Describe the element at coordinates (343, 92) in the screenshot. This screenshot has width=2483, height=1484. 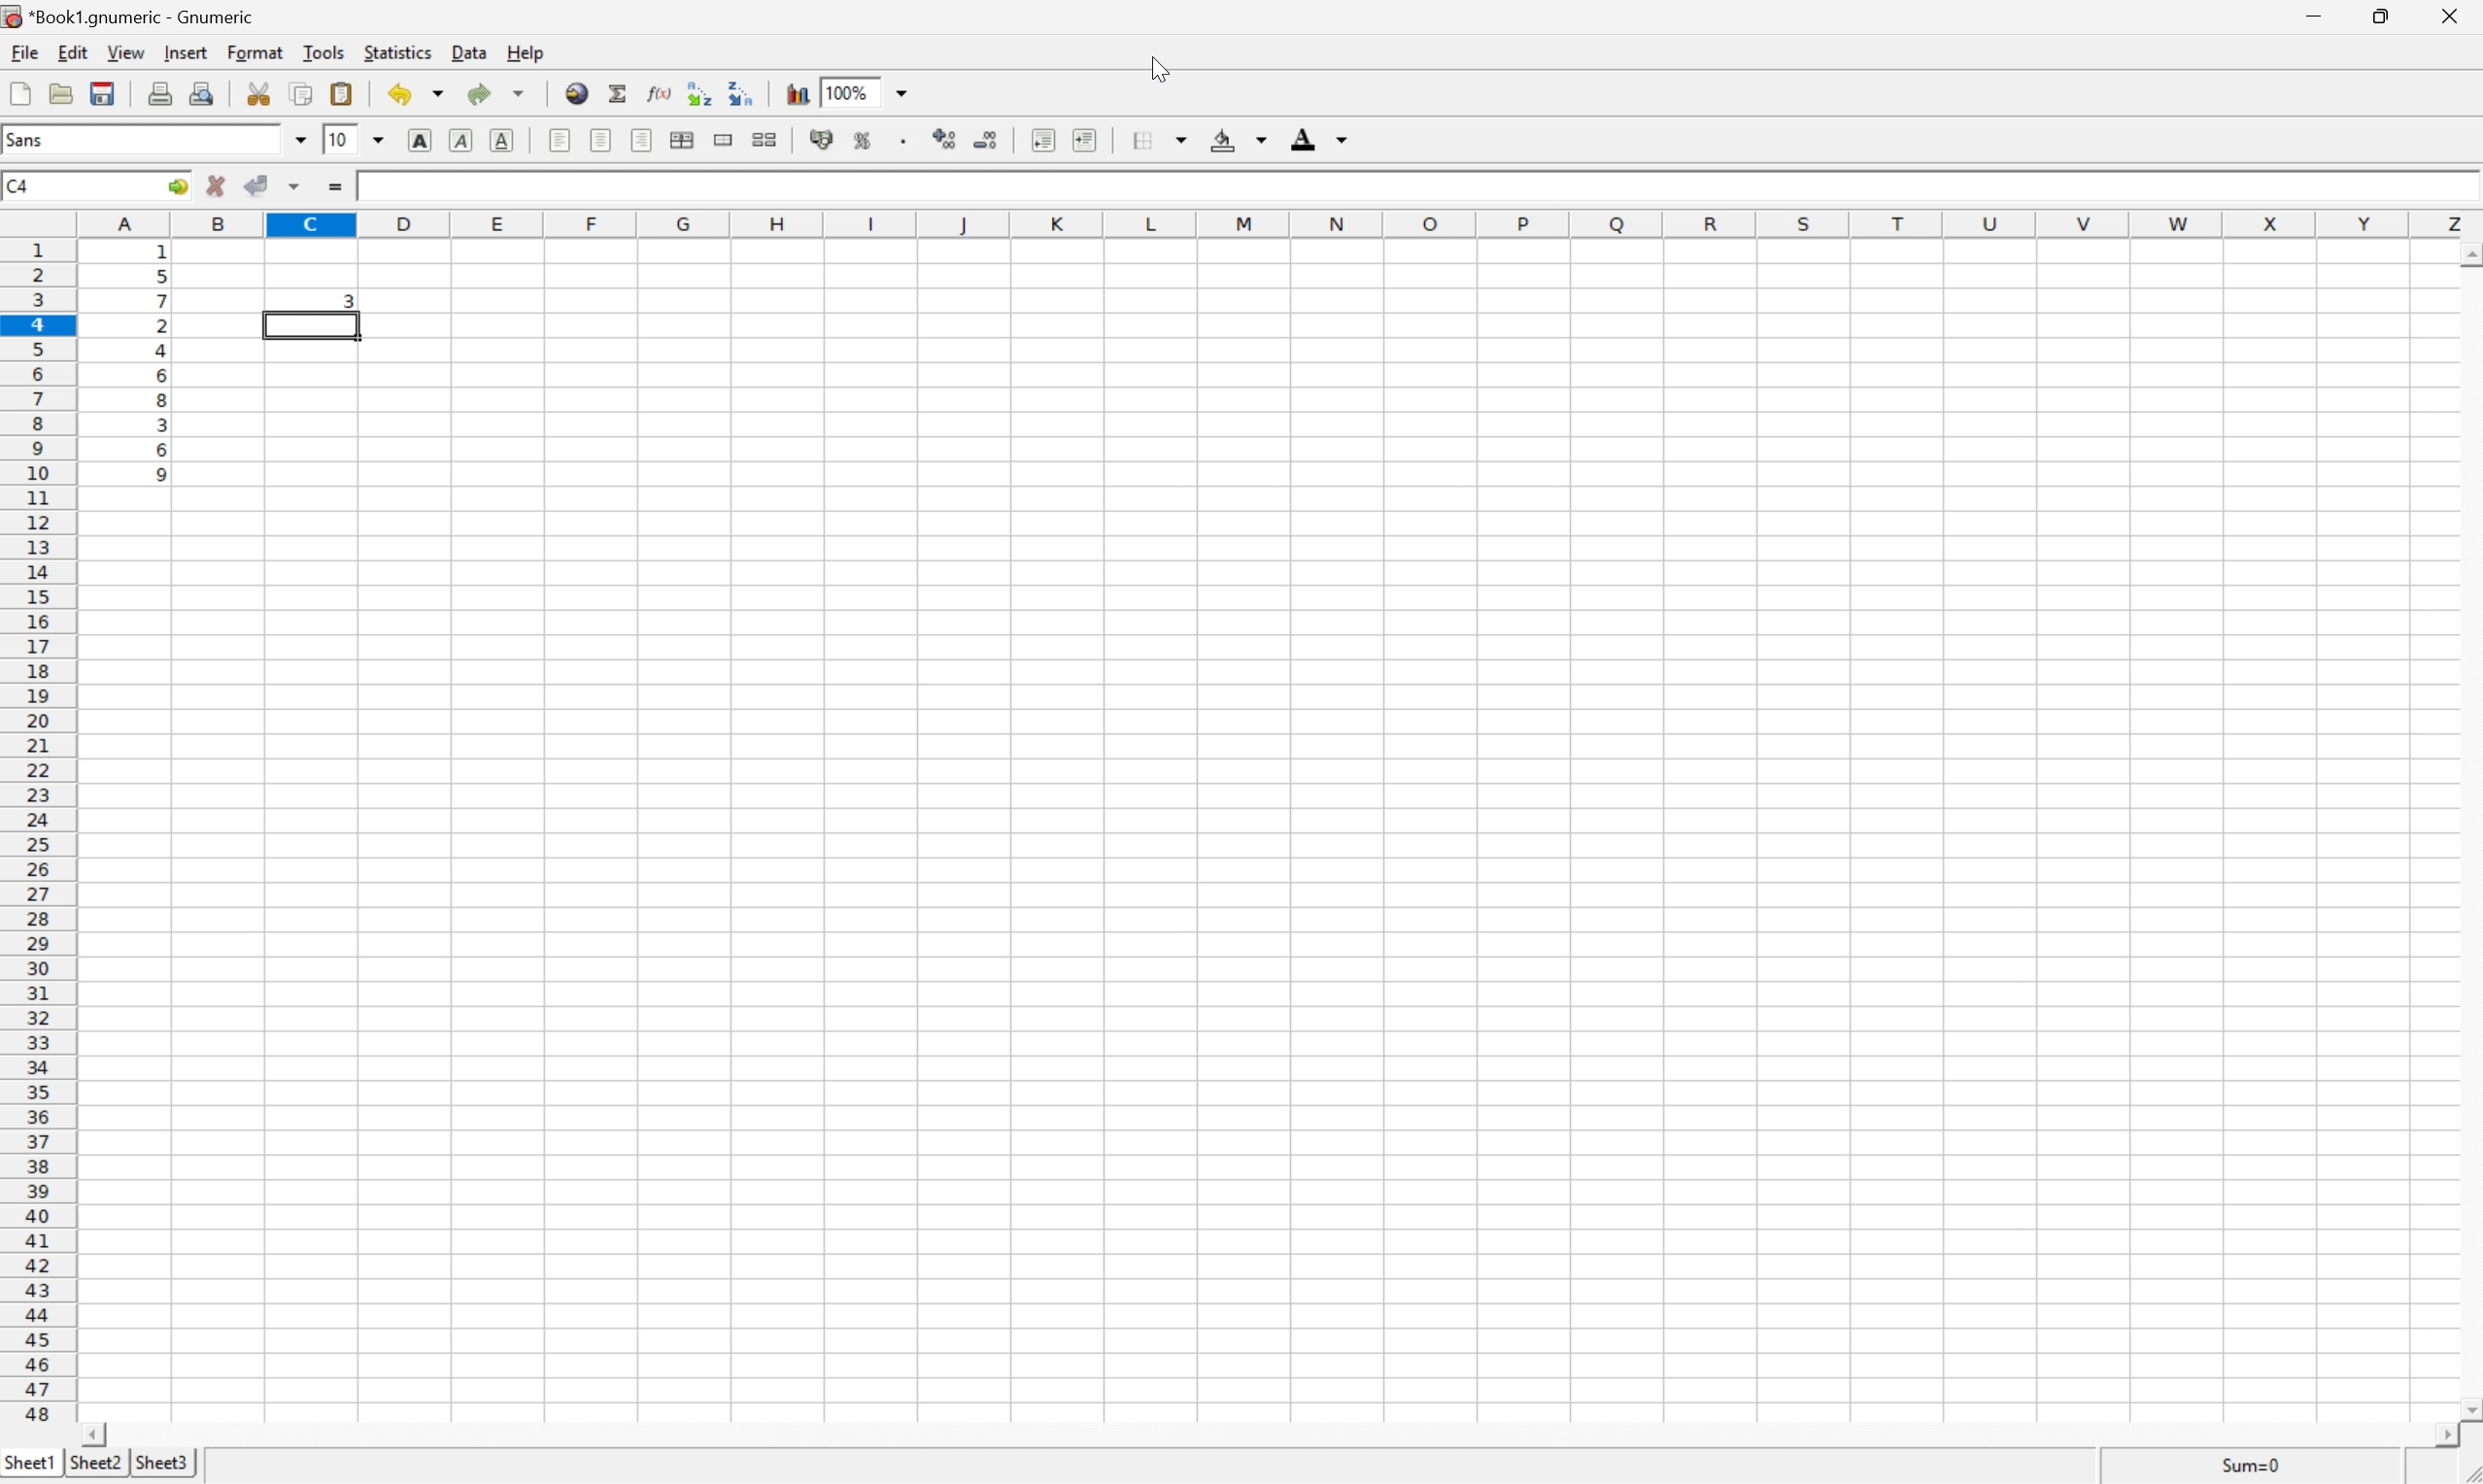
I see `paste` at that location.